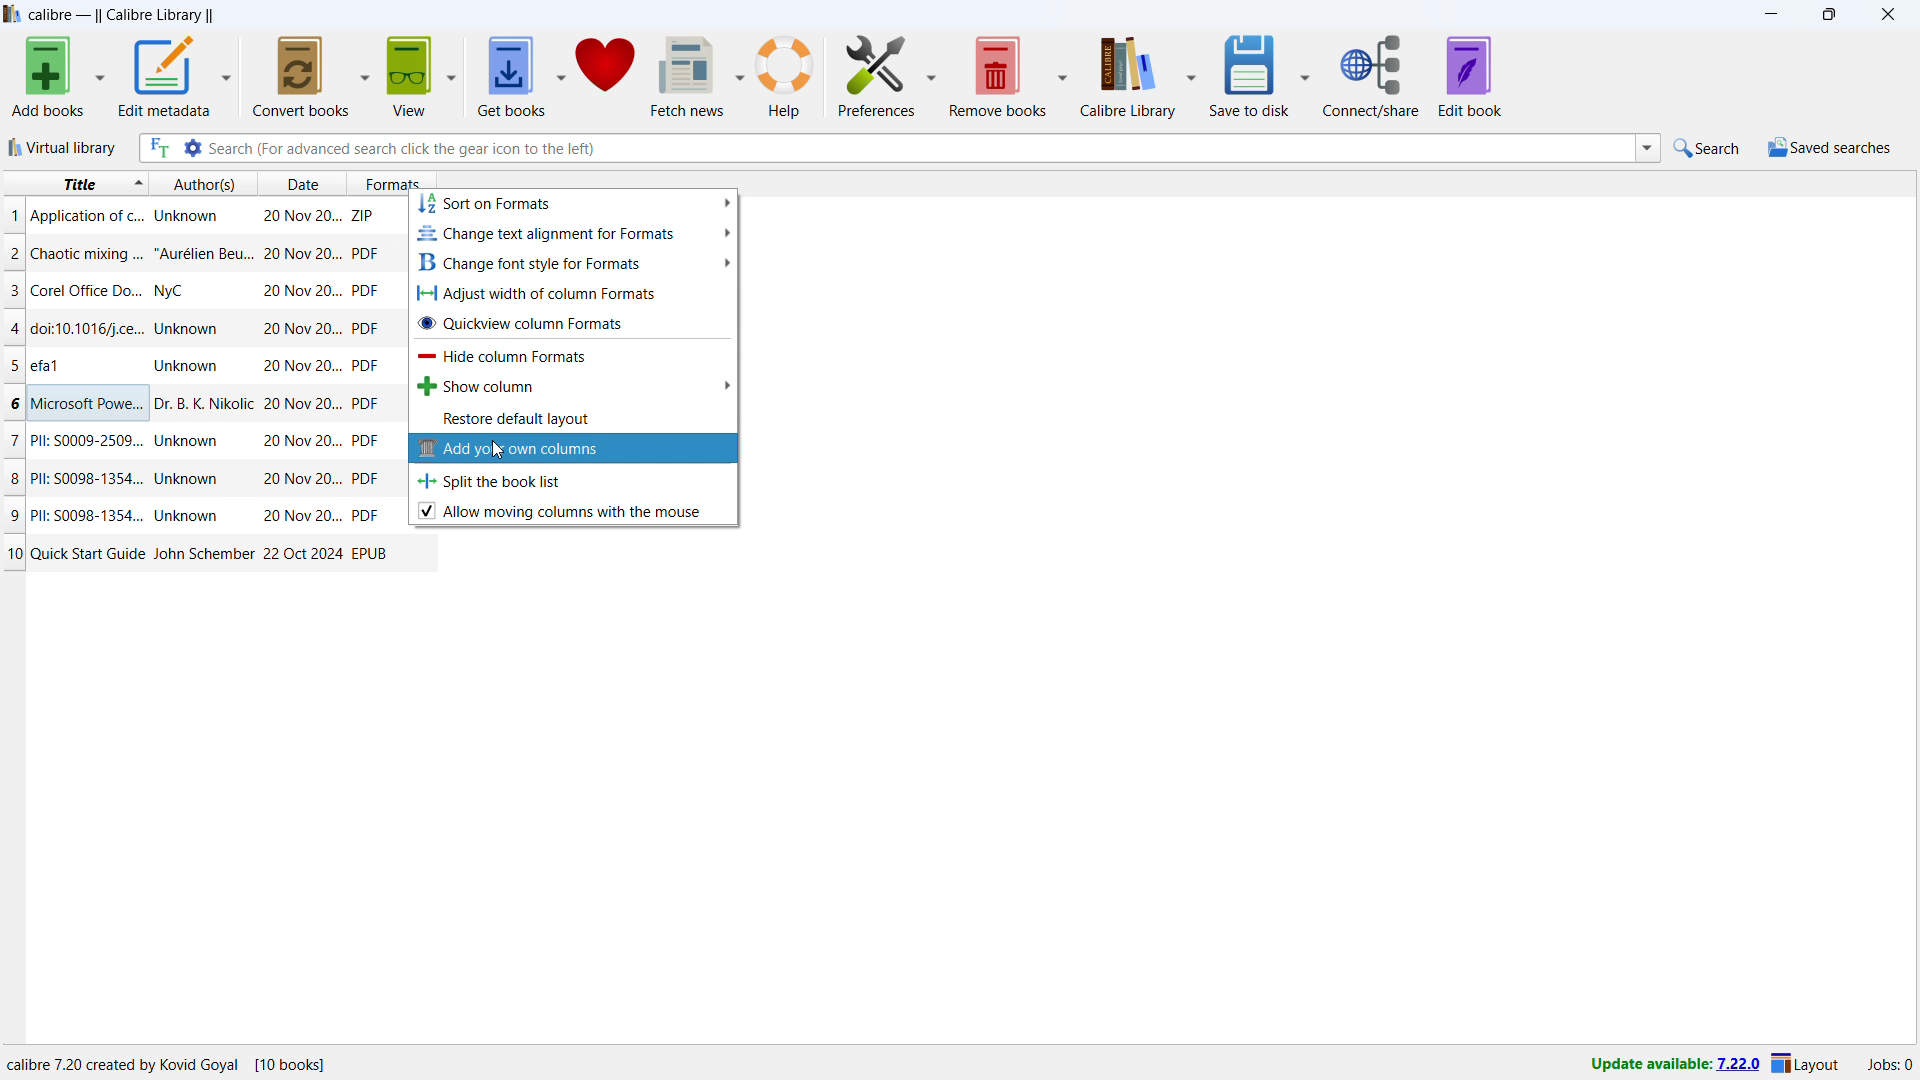  I want to click on 5, so click(12, 366).